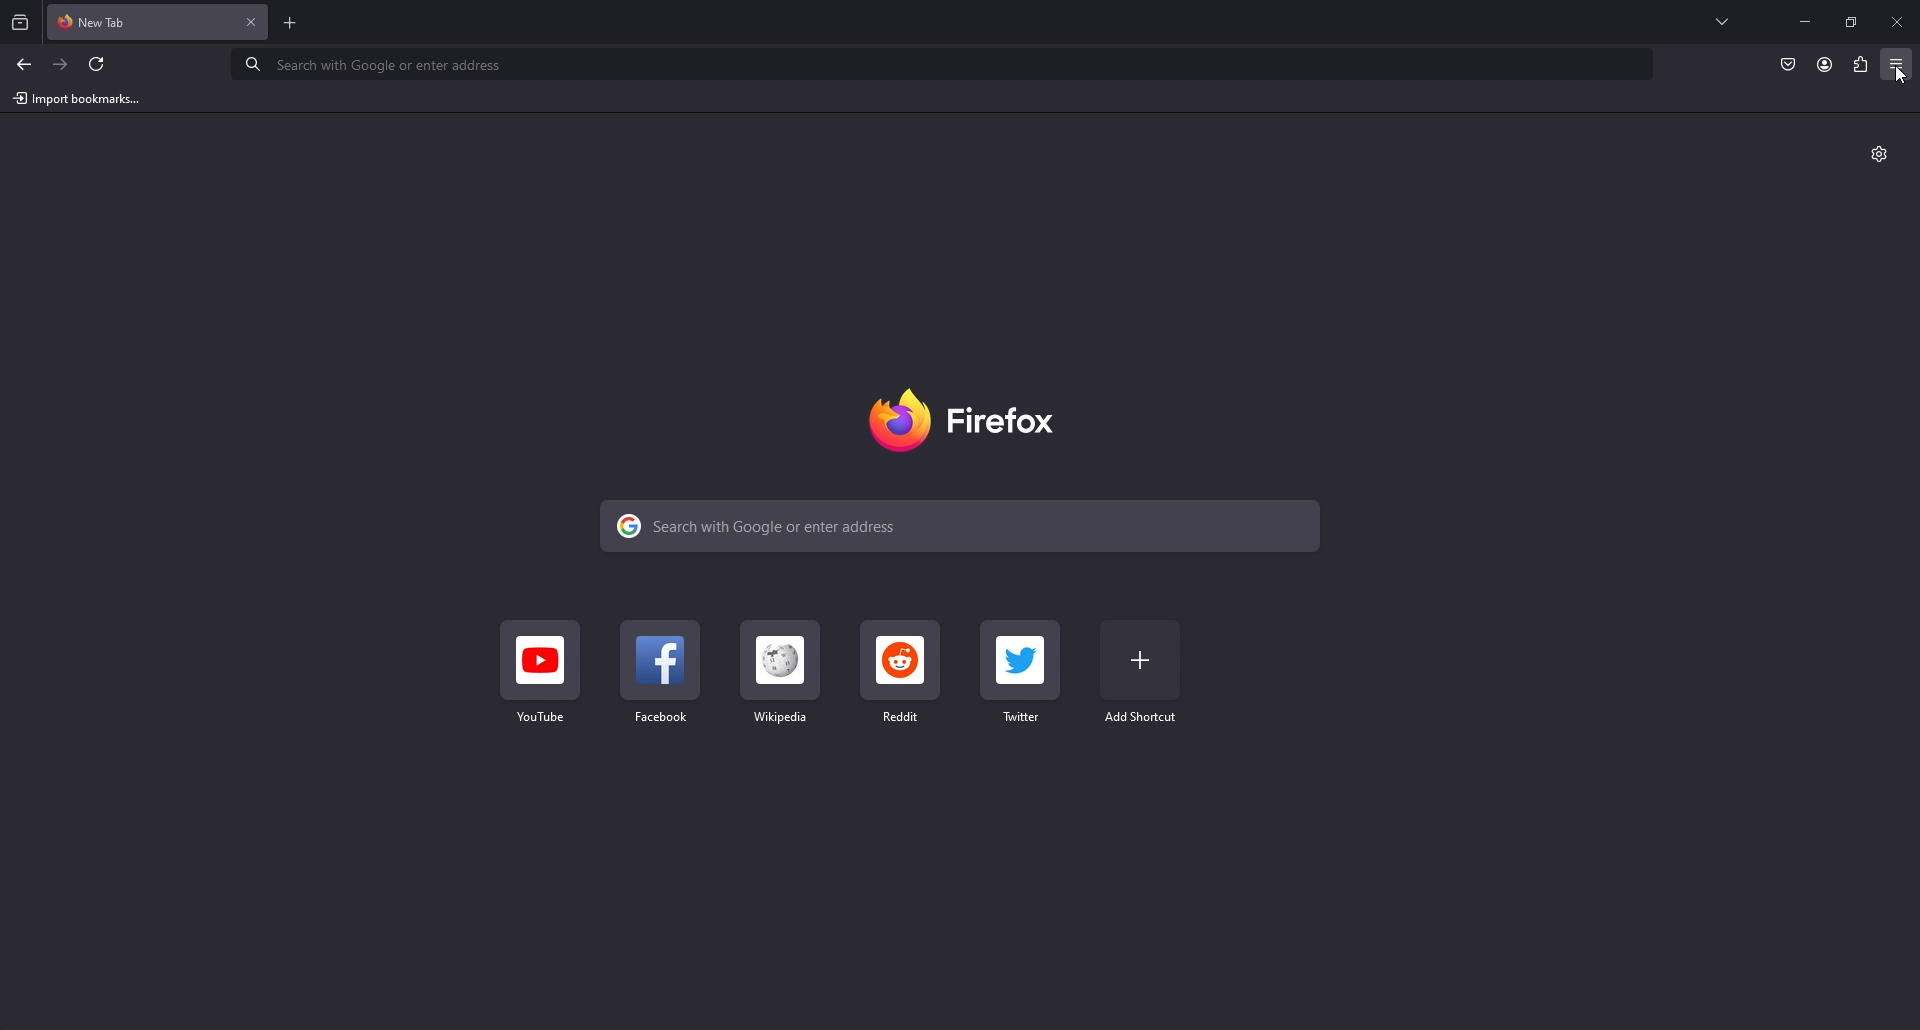  Describe the element at coordinates (940, 62) in the screenshot. I see `search bar` at that location.